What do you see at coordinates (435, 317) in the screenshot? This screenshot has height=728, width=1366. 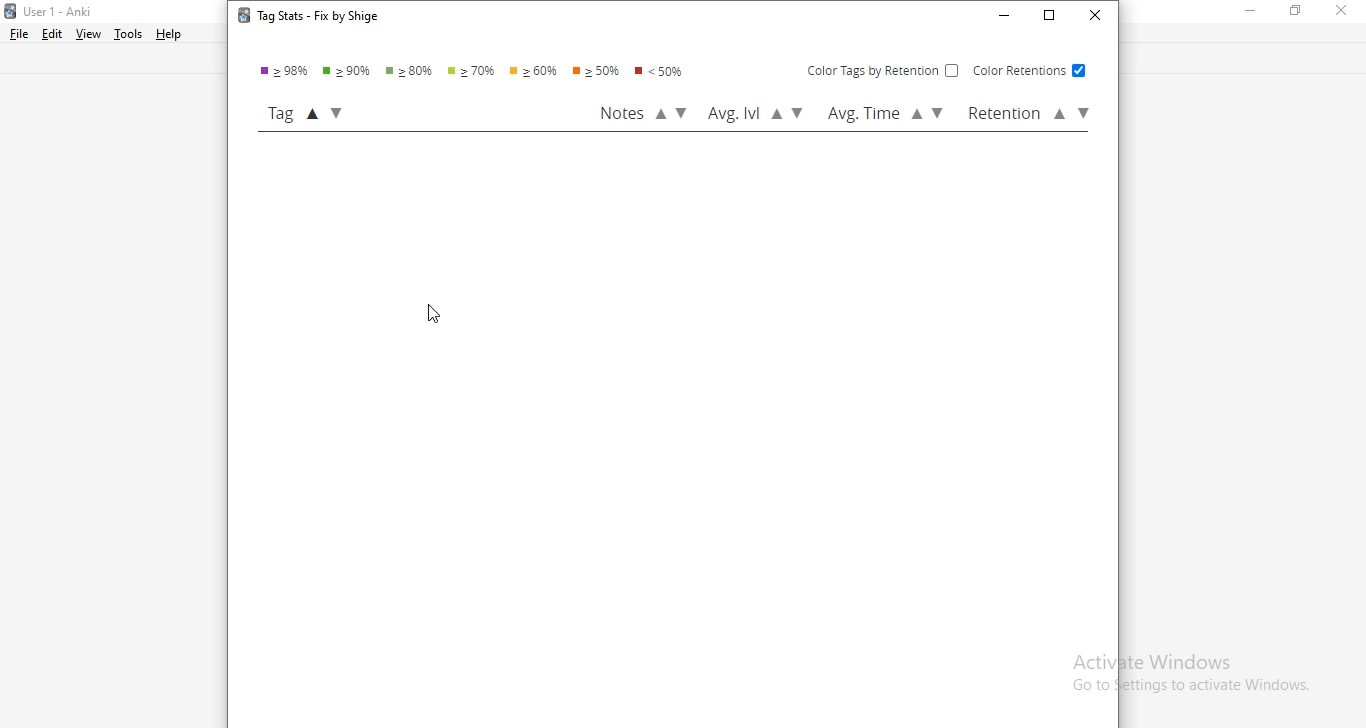 I see `cursor` at bounding box center [435, 317].